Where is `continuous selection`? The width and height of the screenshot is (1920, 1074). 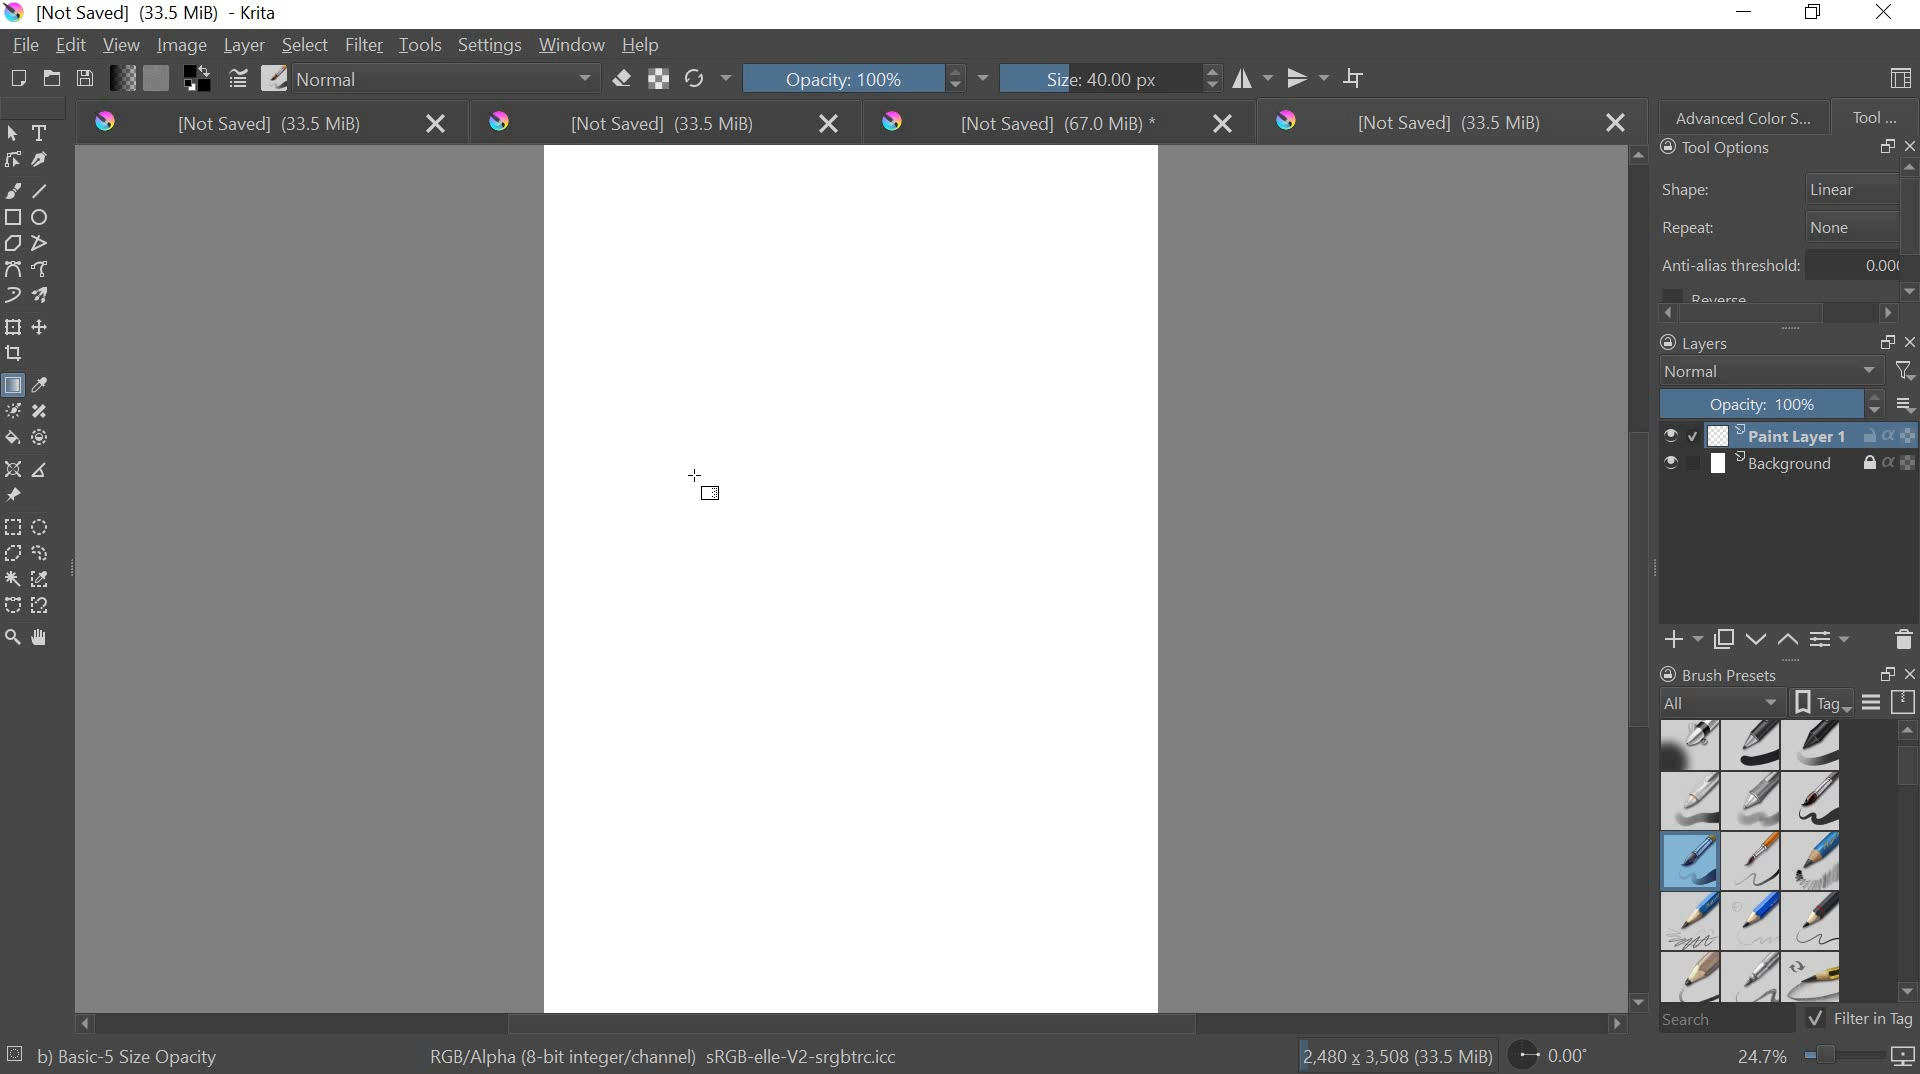
continuous selection is located at coordinates (12, 578).